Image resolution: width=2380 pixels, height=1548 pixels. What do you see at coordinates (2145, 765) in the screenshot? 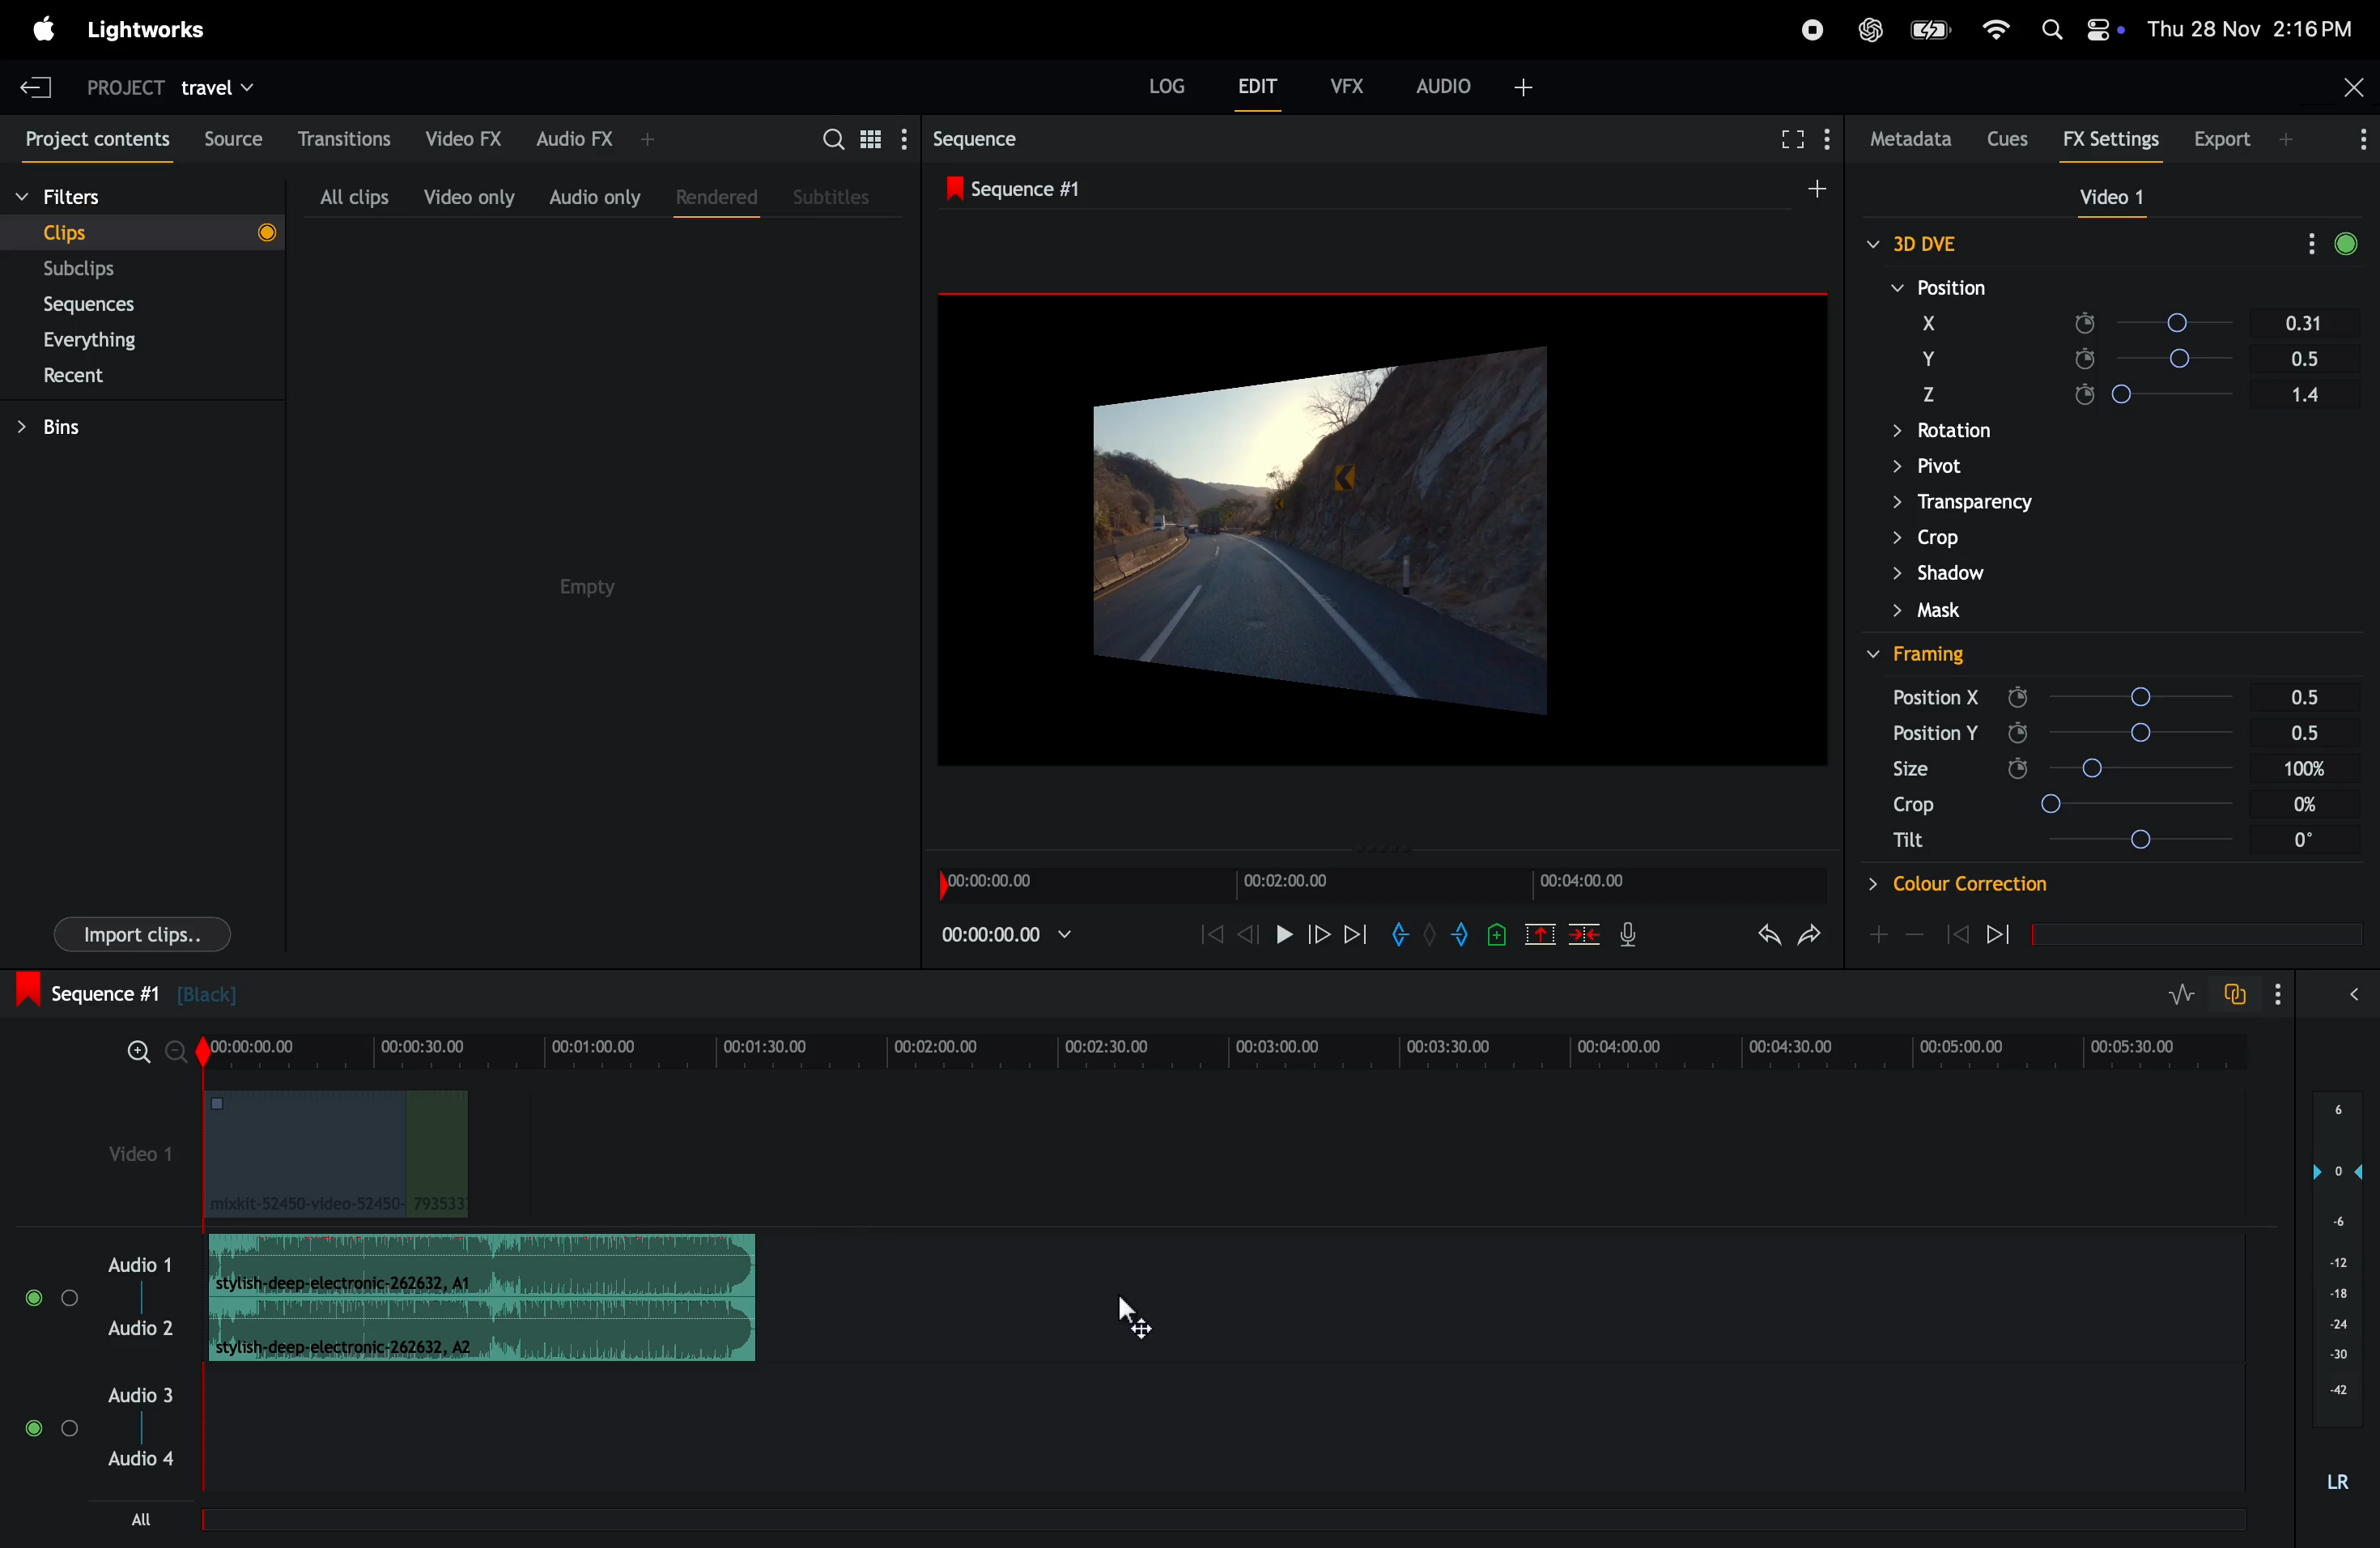
I see `` at bounding box center [2145, 765].